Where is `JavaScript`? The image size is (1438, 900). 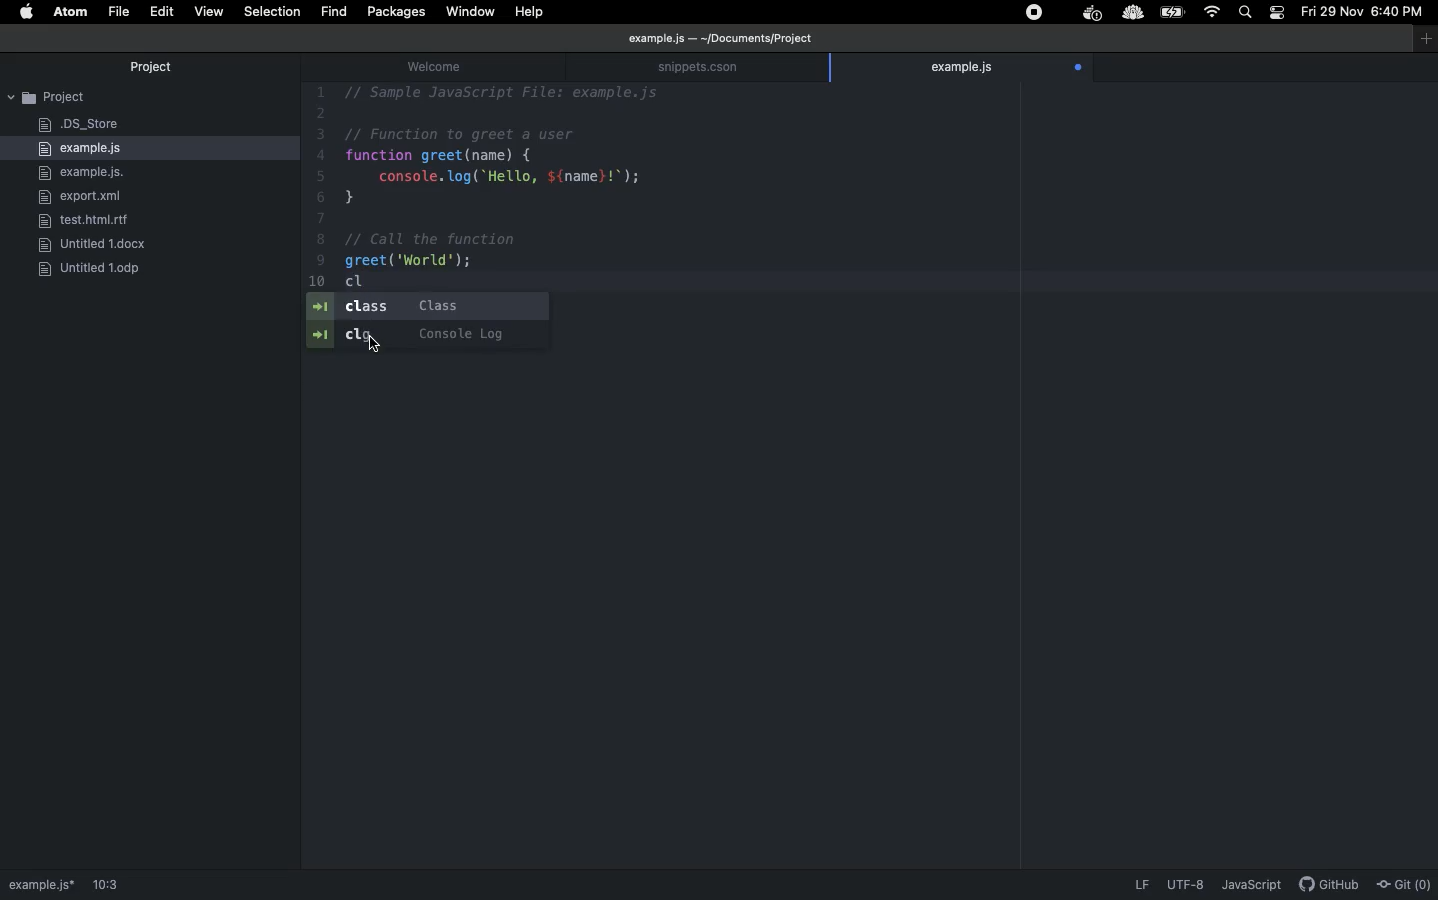 JavaScript is located at coordinates (1254, 887).